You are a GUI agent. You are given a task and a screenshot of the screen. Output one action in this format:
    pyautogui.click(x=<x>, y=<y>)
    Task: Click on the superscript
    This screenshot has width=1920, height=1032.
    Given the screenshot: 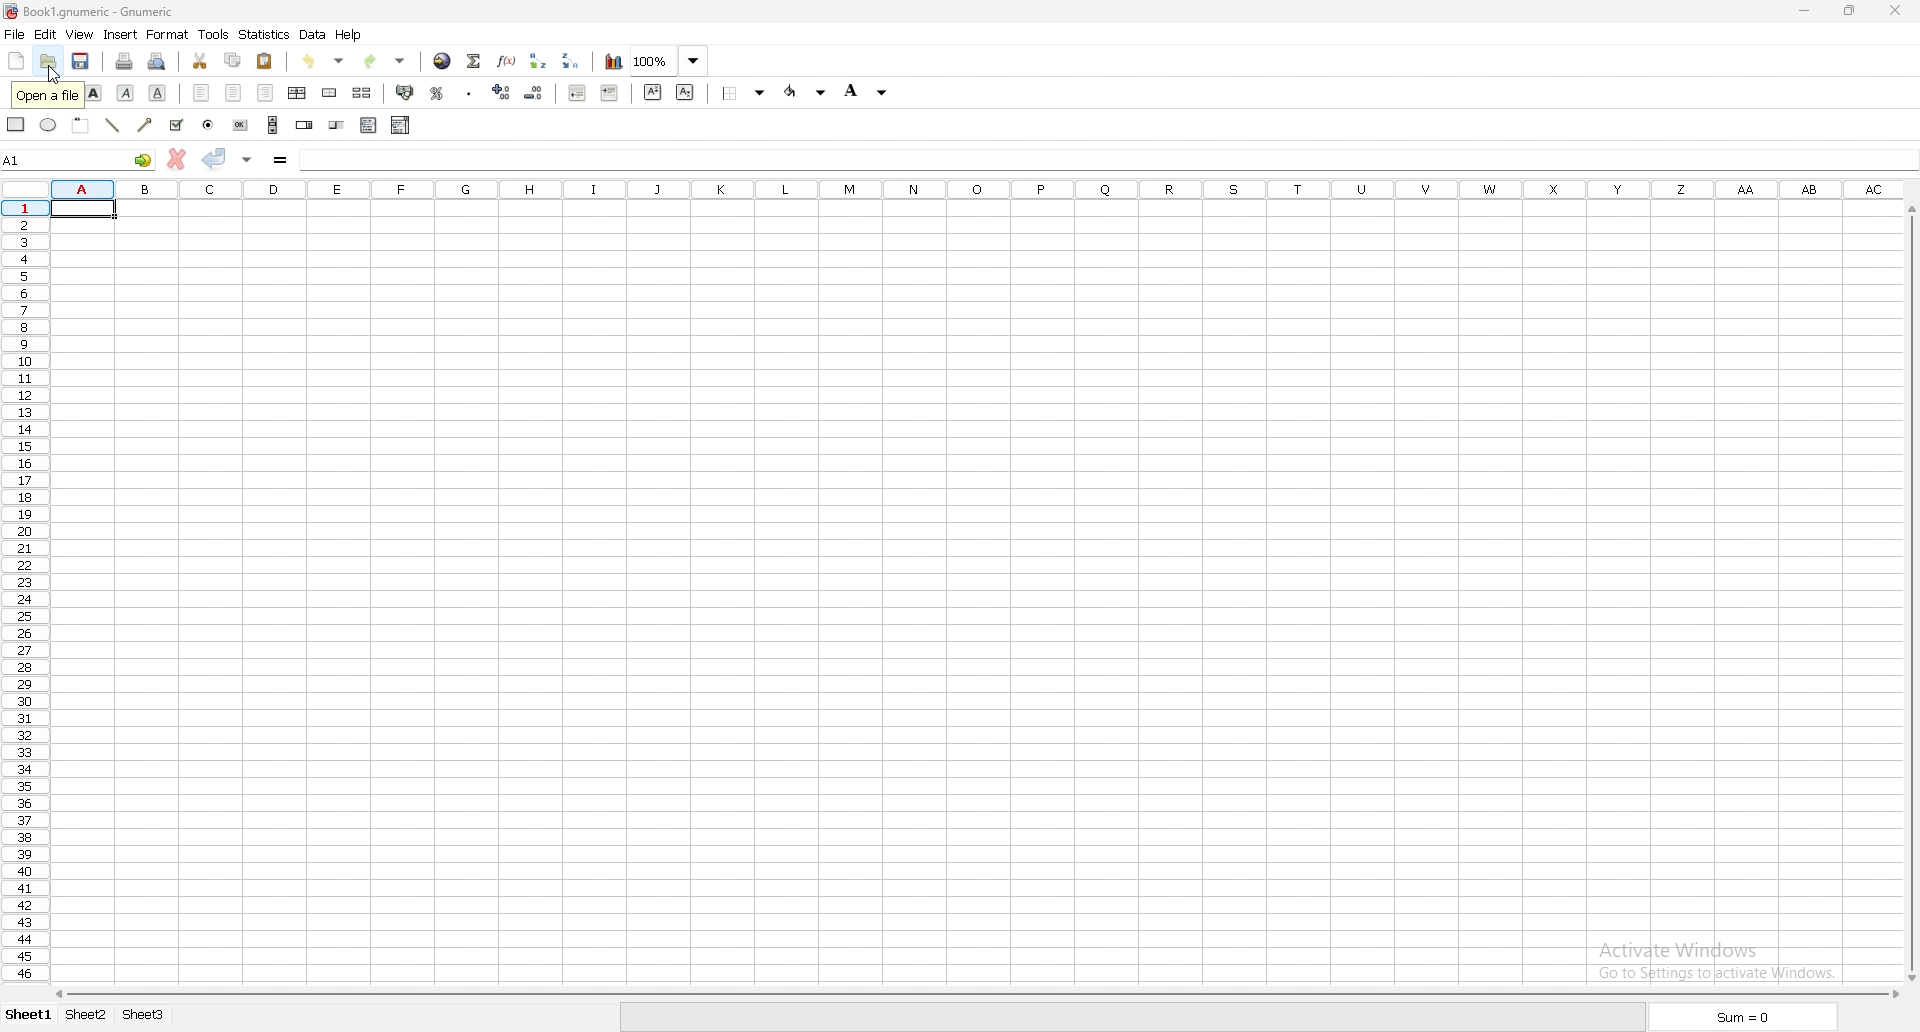 What is the action you would take?
    pyautogui.click(x=653, y=92)
    